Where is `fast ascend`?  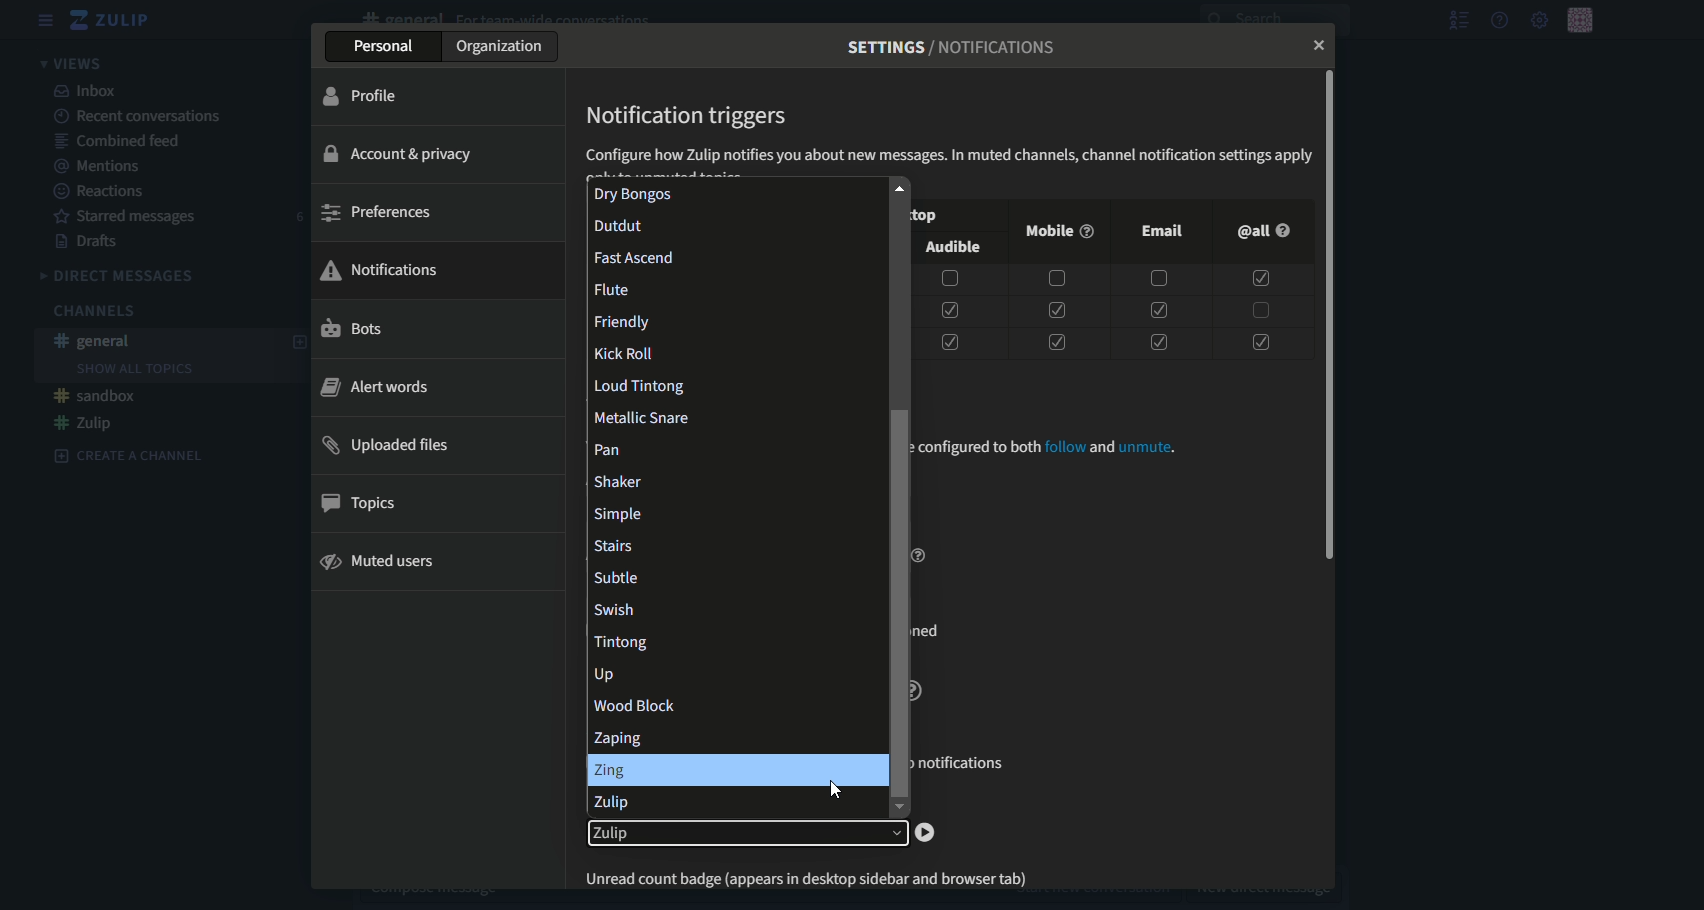 fast ascend is located at coordinates (731, 255).